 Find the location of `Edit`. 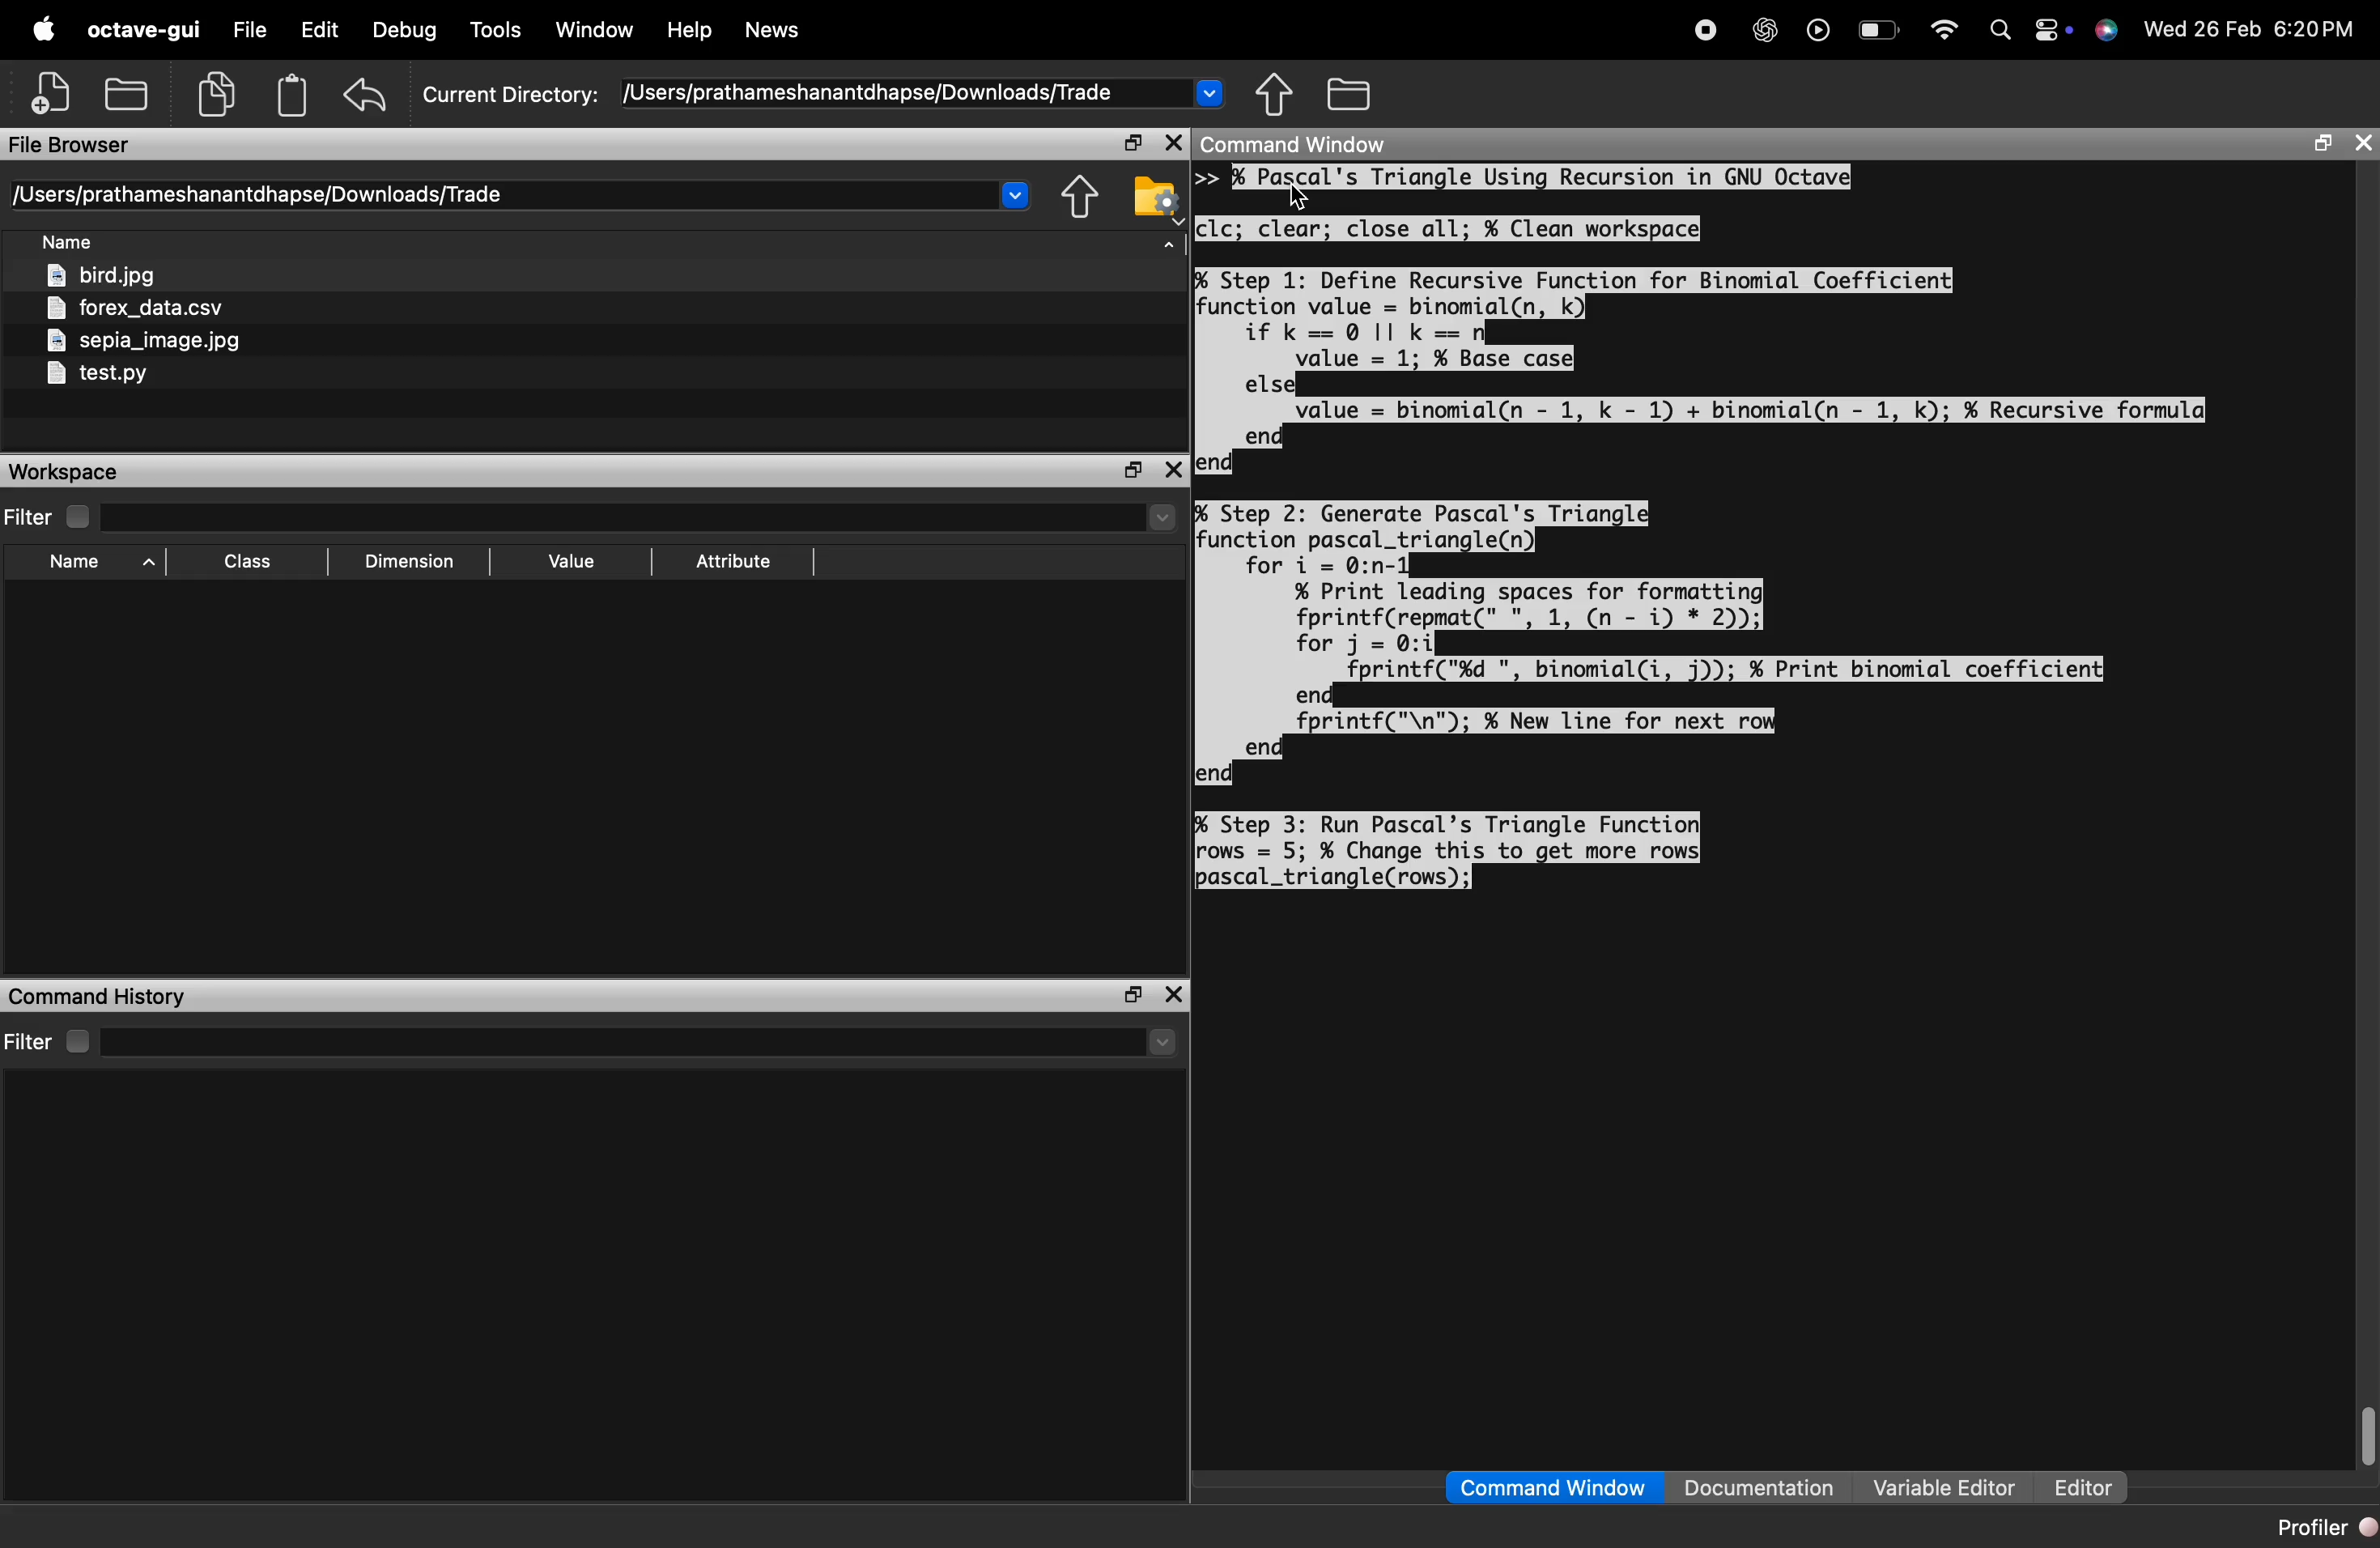

Edit is located at coordinates (320, 28).